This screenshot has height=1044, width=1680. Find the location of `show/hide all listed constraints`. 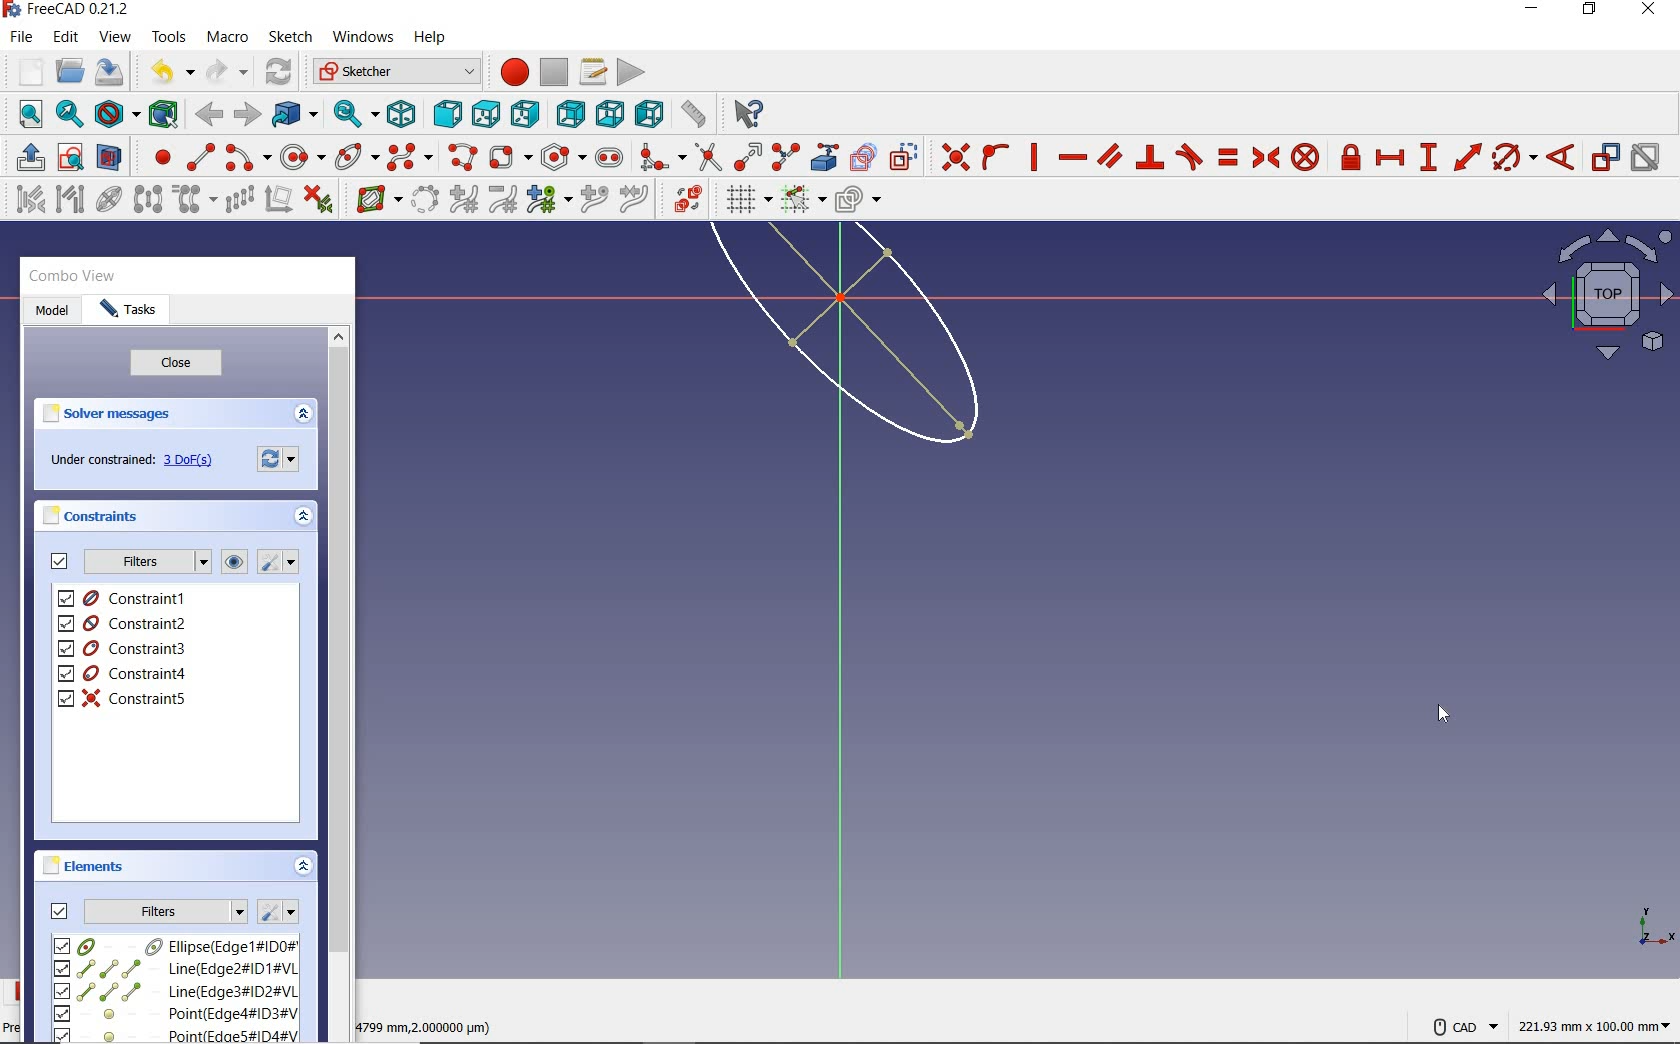

show/hide all listed constraints is located at coordinates (231, 563).